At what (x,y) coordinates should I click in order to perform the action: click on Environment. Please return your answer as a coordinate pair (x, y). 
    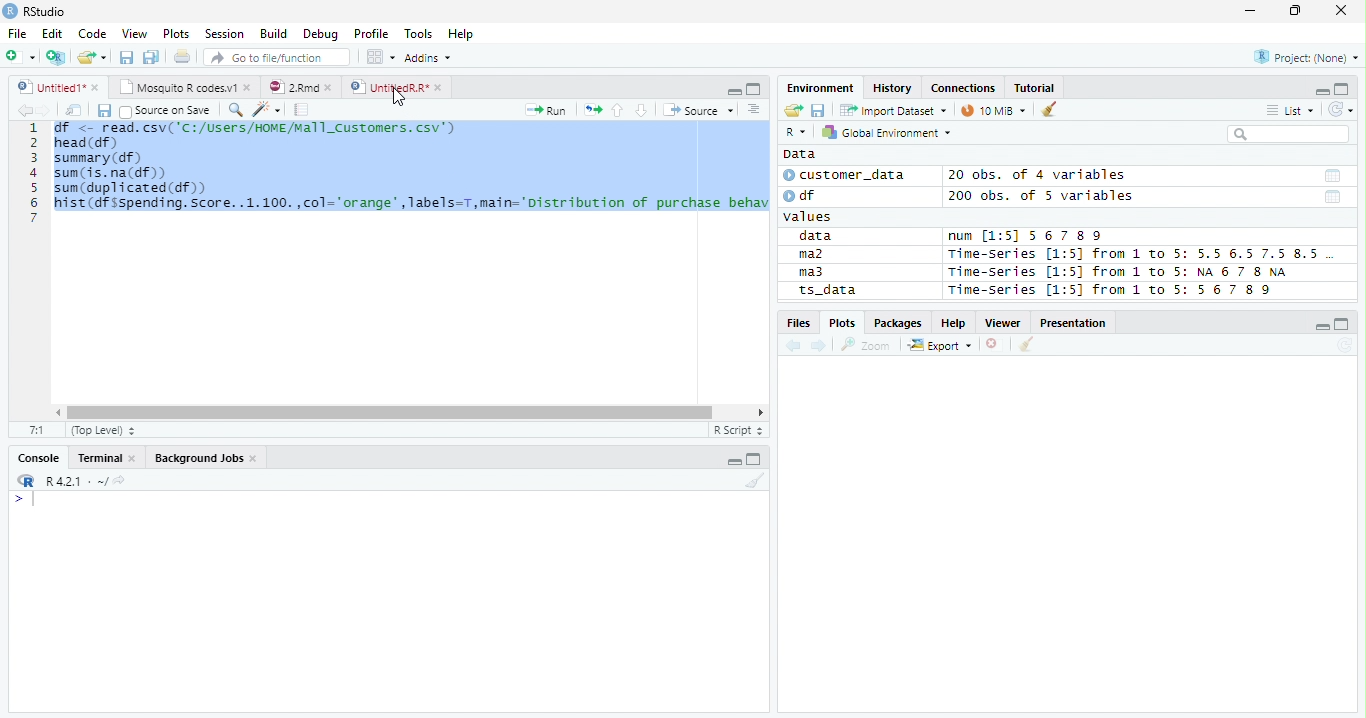
    Looking at the image, I should click on (822, 88).